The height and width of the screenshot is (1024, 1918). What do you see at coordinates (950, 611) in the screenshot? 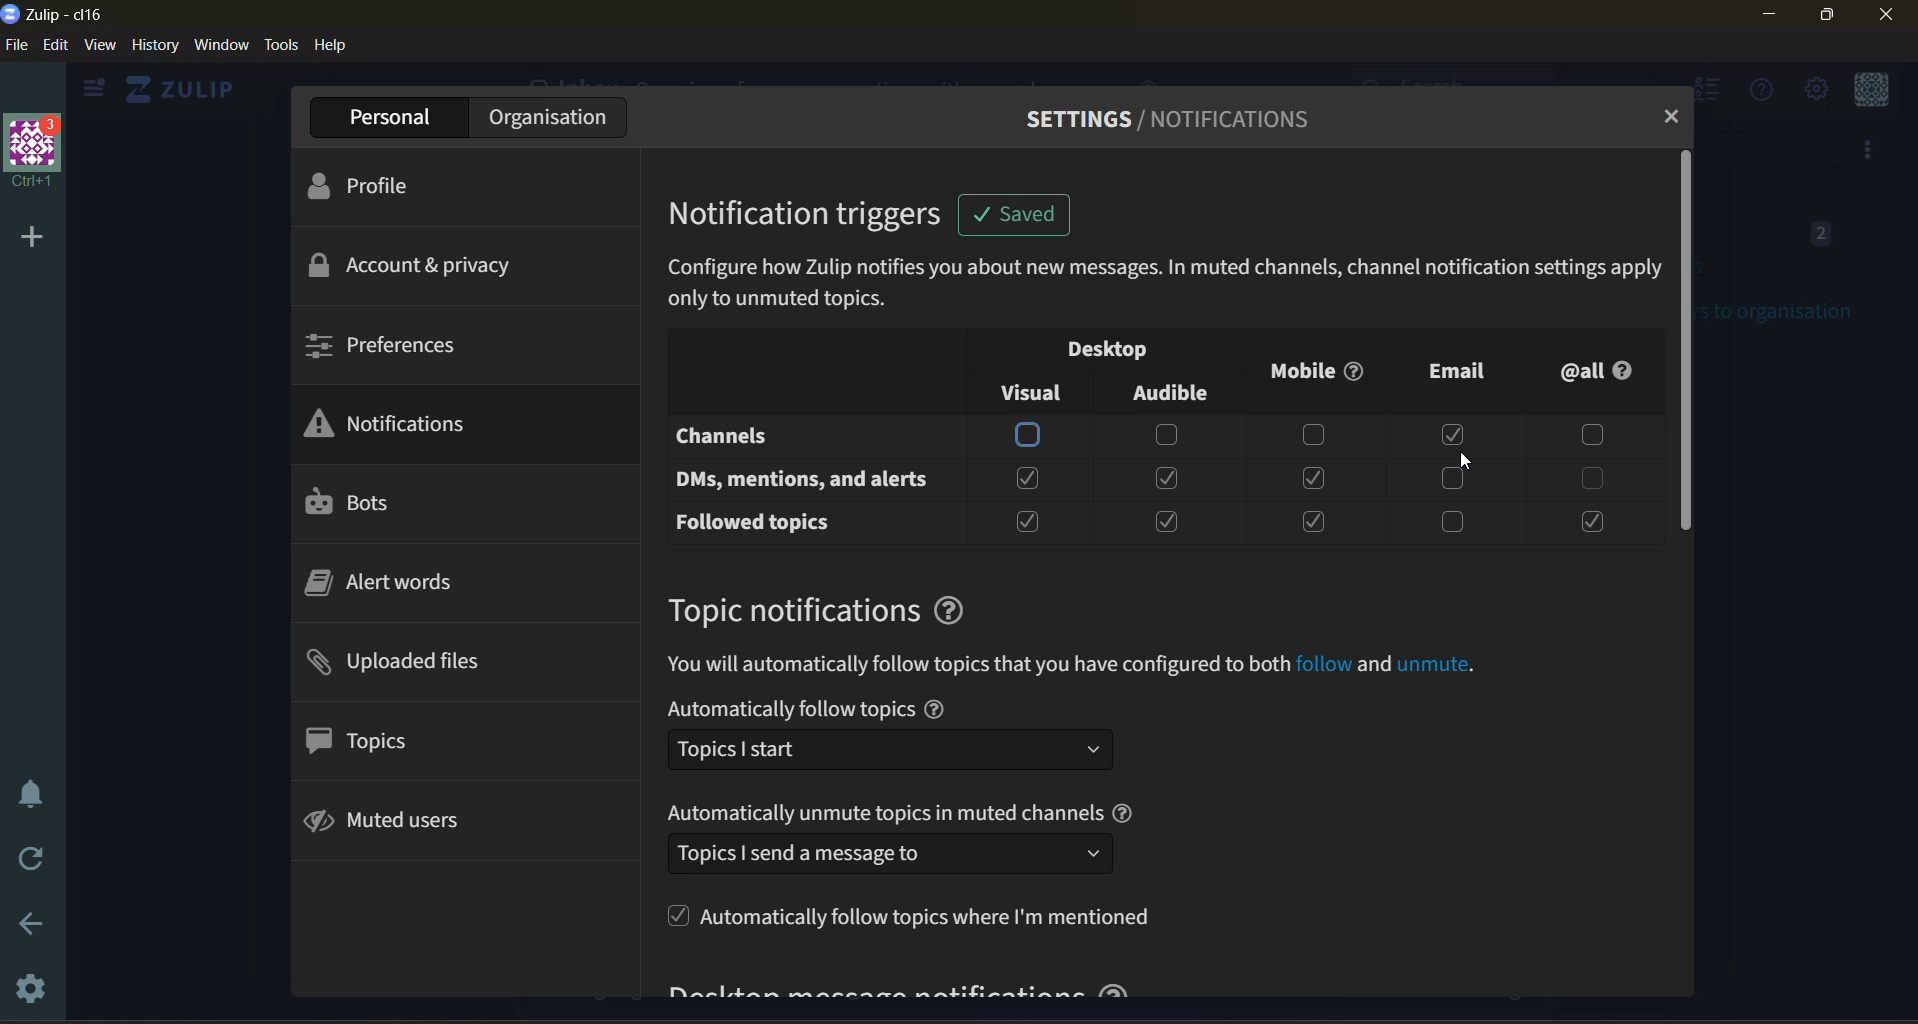
I see `help` at bounding box center [950, 611].